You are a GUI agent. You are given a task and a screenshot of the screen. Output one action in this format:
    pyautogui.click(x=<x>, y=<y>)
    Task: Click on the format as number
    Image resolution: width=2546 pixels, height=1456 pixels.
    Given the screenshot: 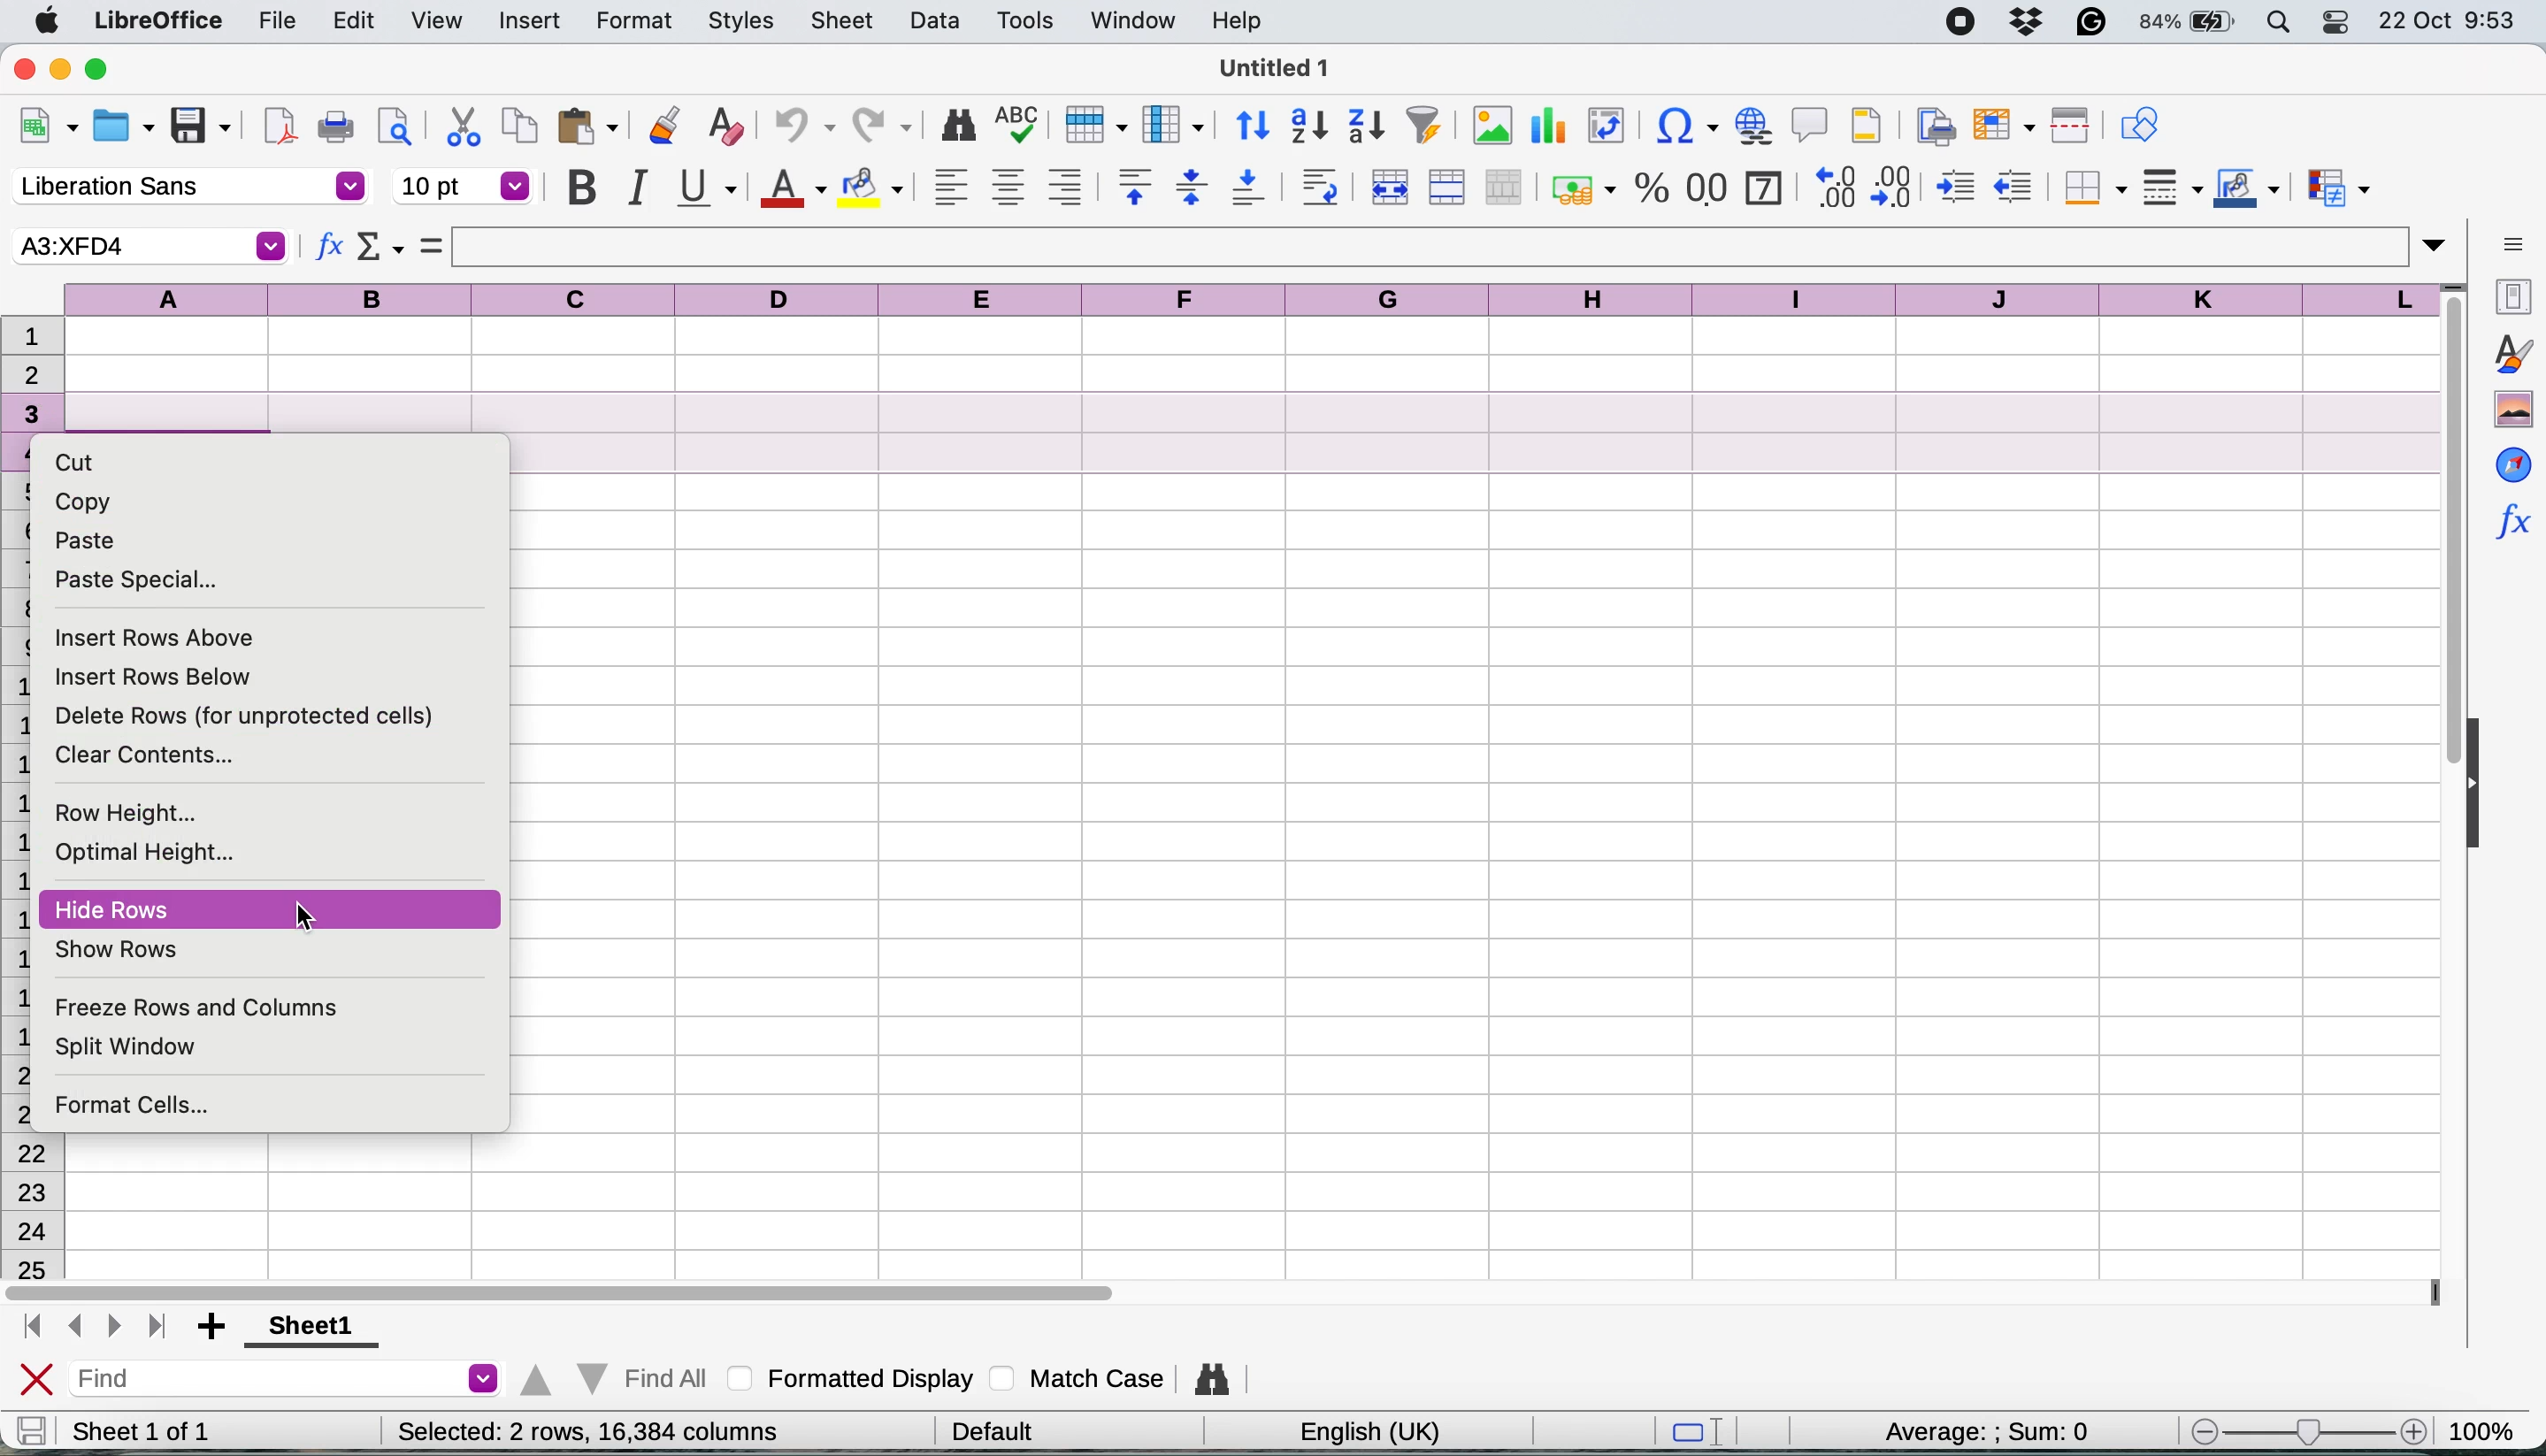 What is the action you would take?
    pyautogui.click(x=1708, y=186)
    